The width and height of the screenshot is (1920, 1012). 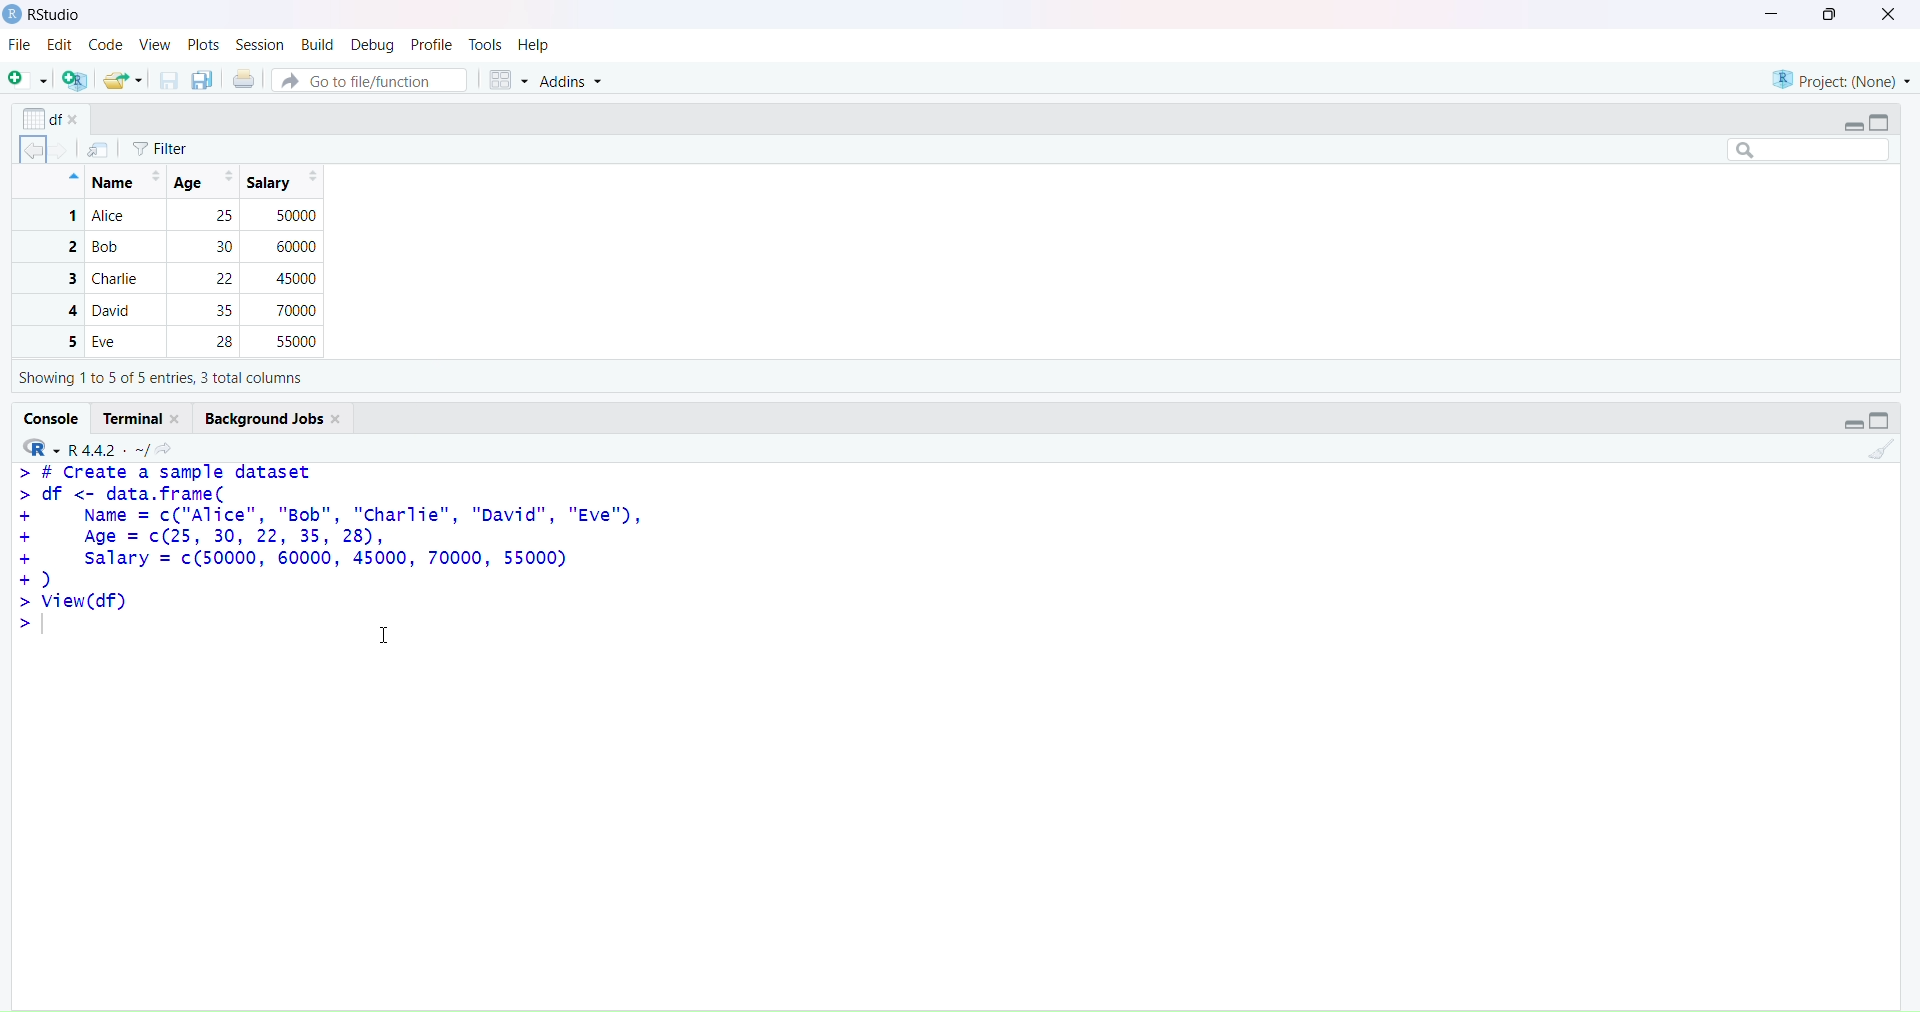 I want to click on save current documents, so click(x=170, y=81).